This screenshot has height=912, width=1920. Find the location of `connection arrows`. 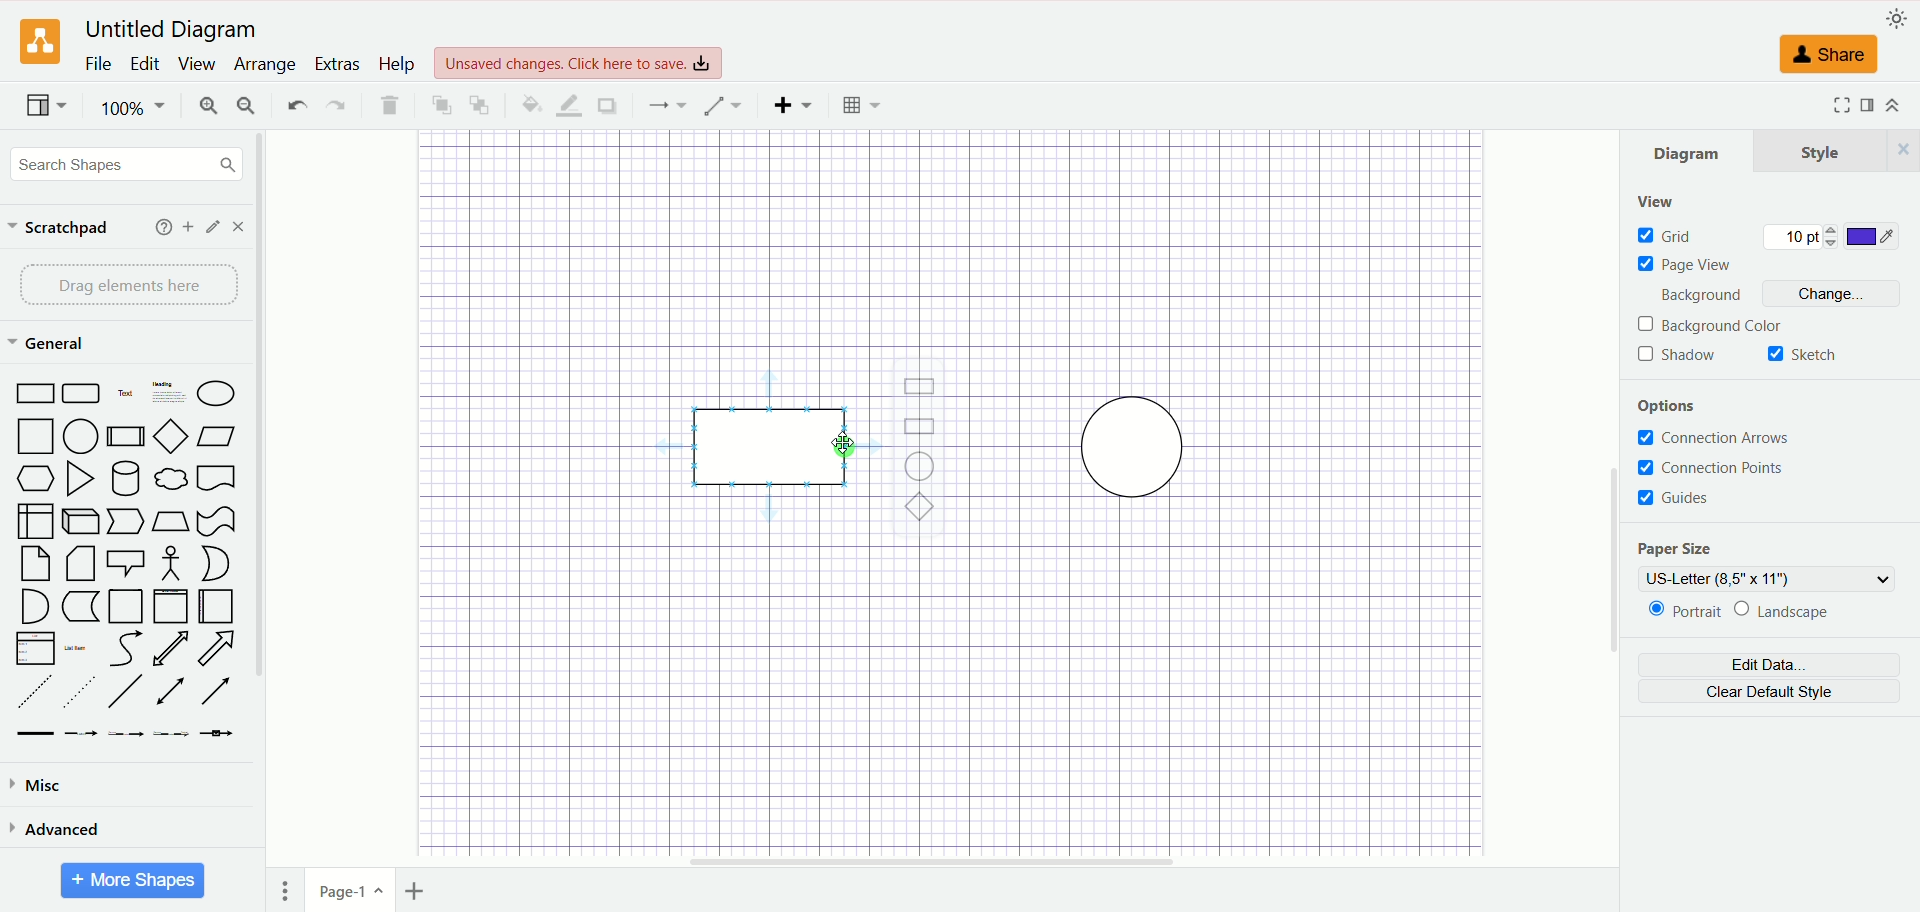

connection arrows is located at coordinates (1713, 438).